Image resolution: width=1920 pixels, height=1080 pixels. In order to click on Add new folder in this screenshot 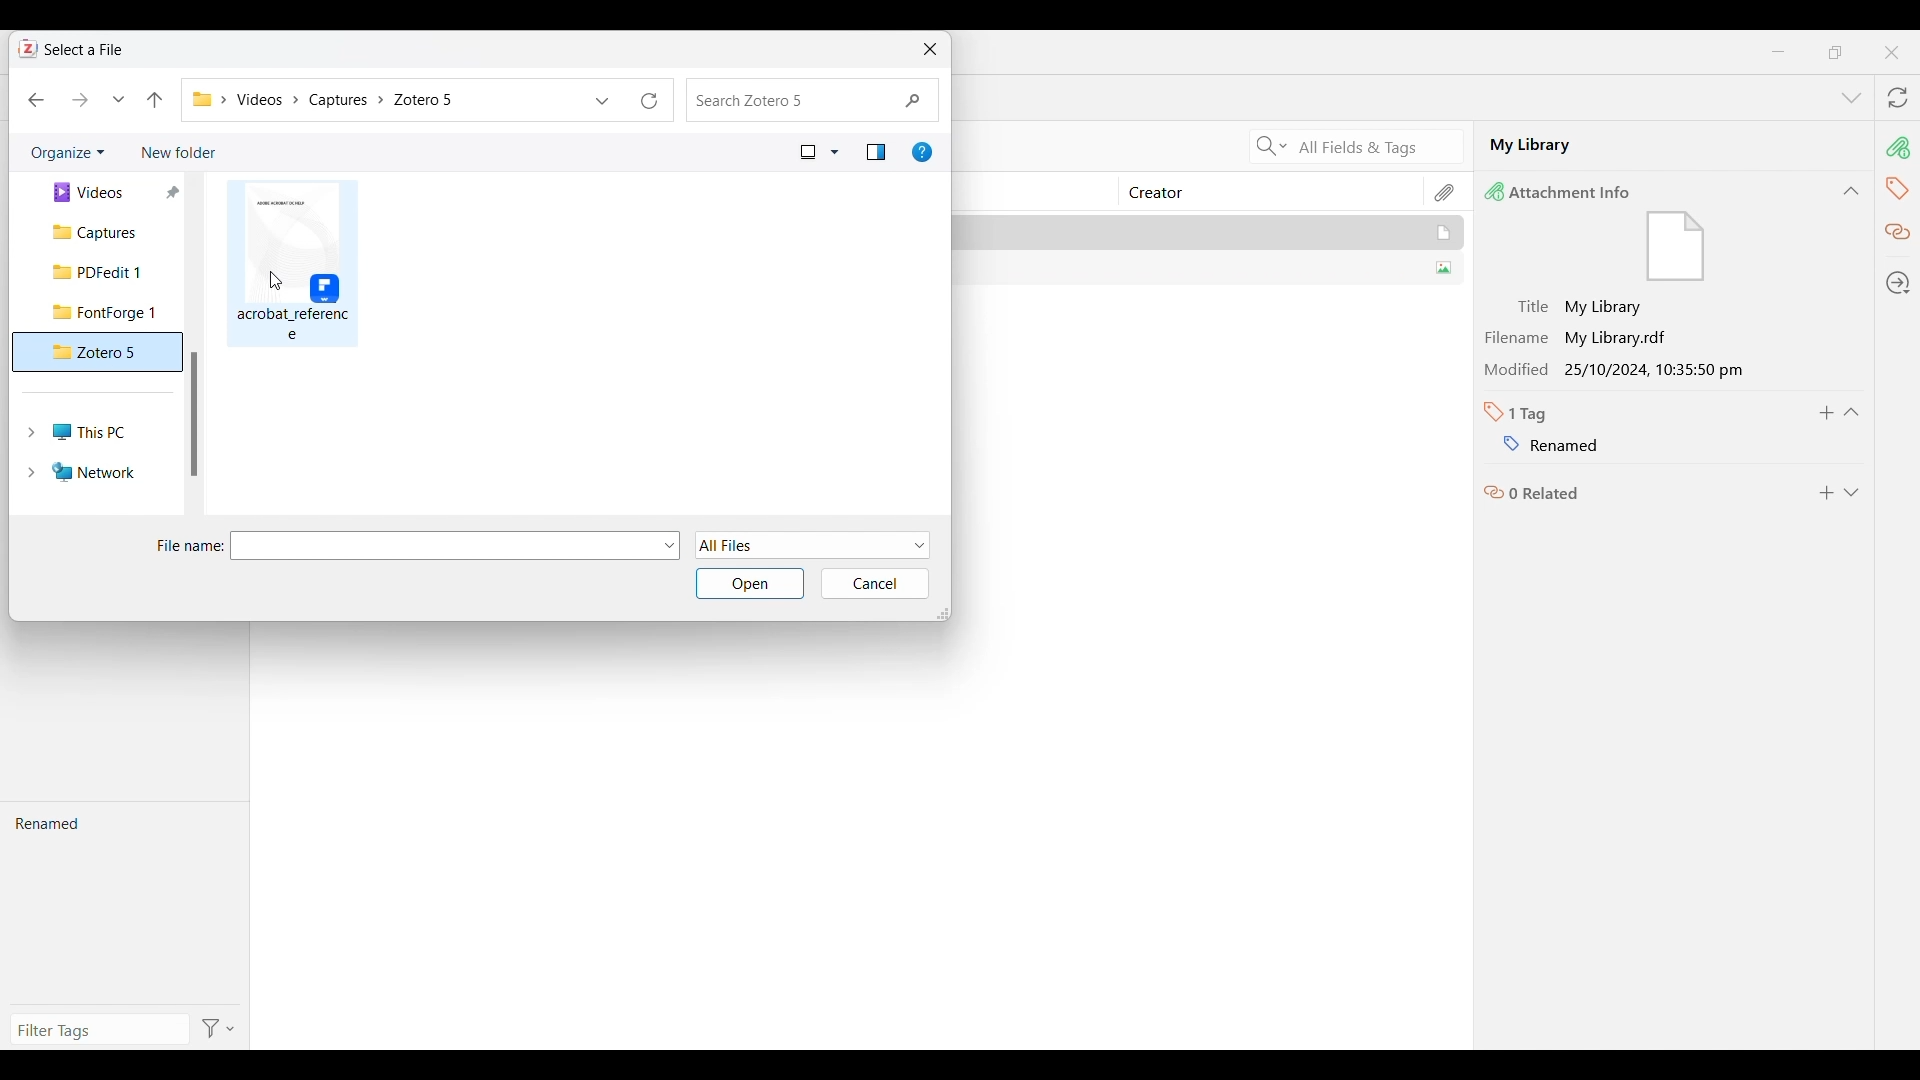, I will do `click(179, 153)`.